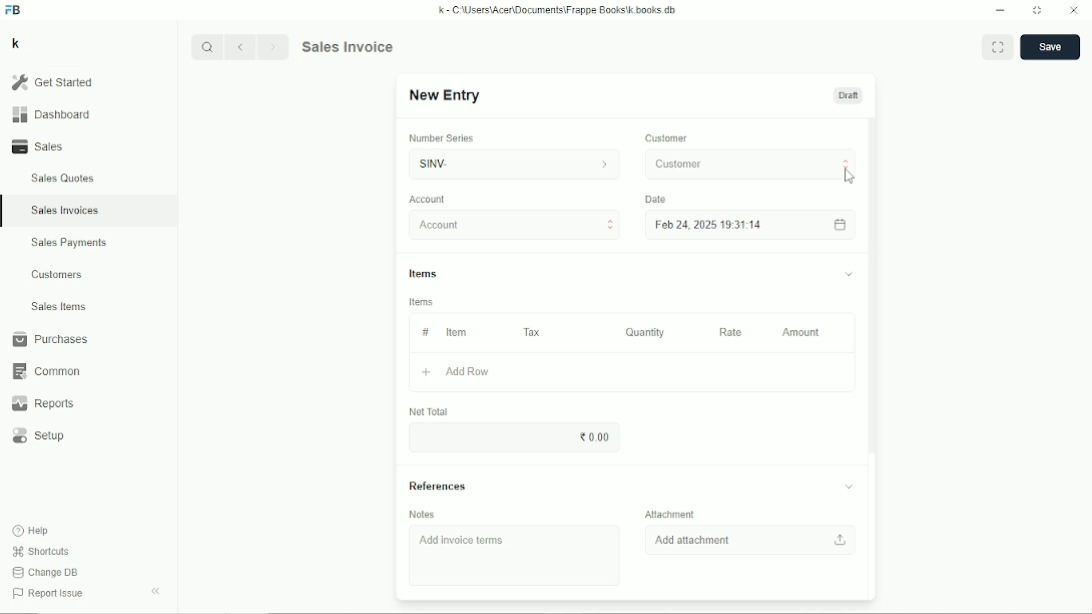 The width and height of the screenshot is (1092, 614). What do you see at coordinates (752, 164) in the screenshot?
I see `Customer` at bounding box center [752, 164].